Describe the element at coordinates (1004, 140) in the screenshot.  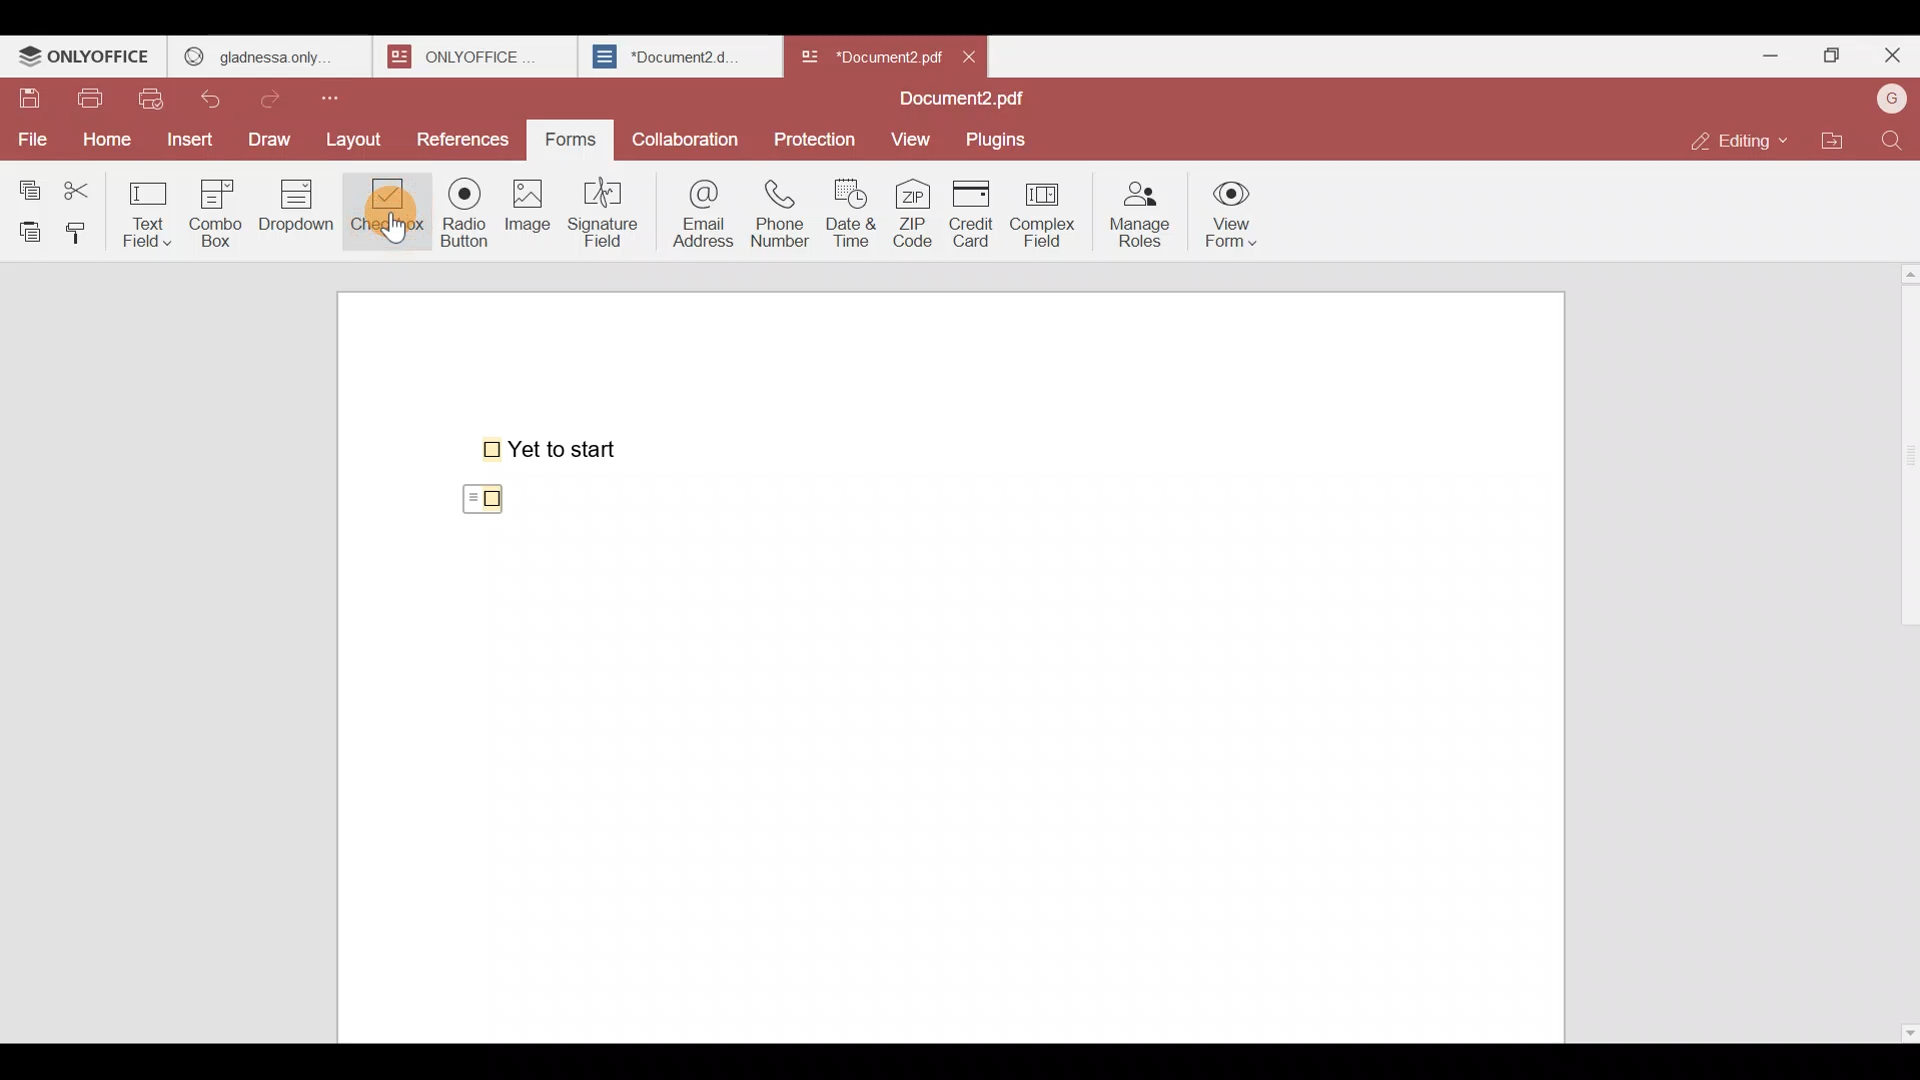
I see `Plugins` at that location.